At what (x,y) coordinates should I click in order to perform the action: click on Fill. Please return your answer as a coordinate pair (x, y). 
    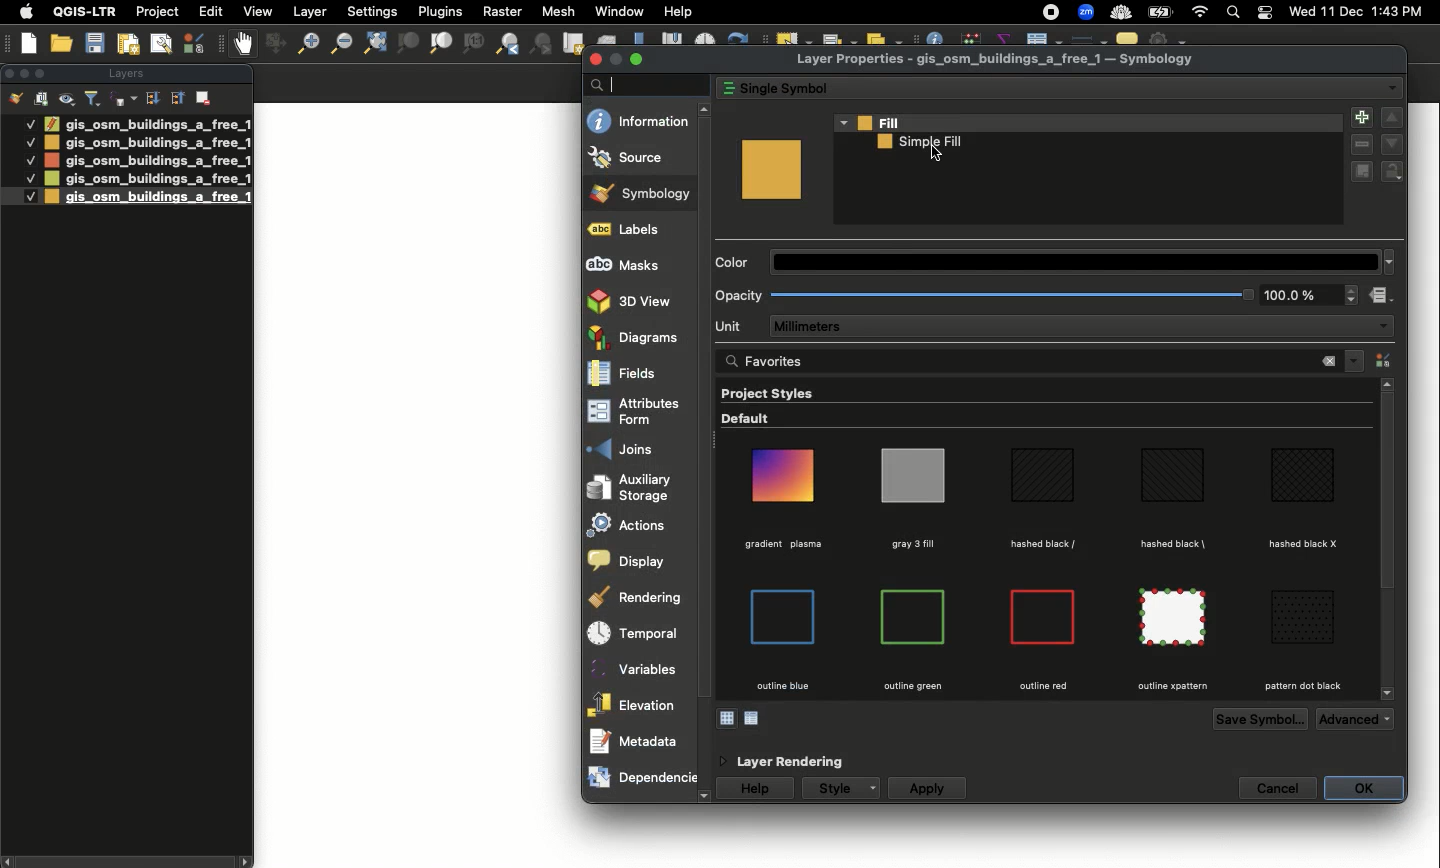
    Looking at the image, I should click on (1089, 123).